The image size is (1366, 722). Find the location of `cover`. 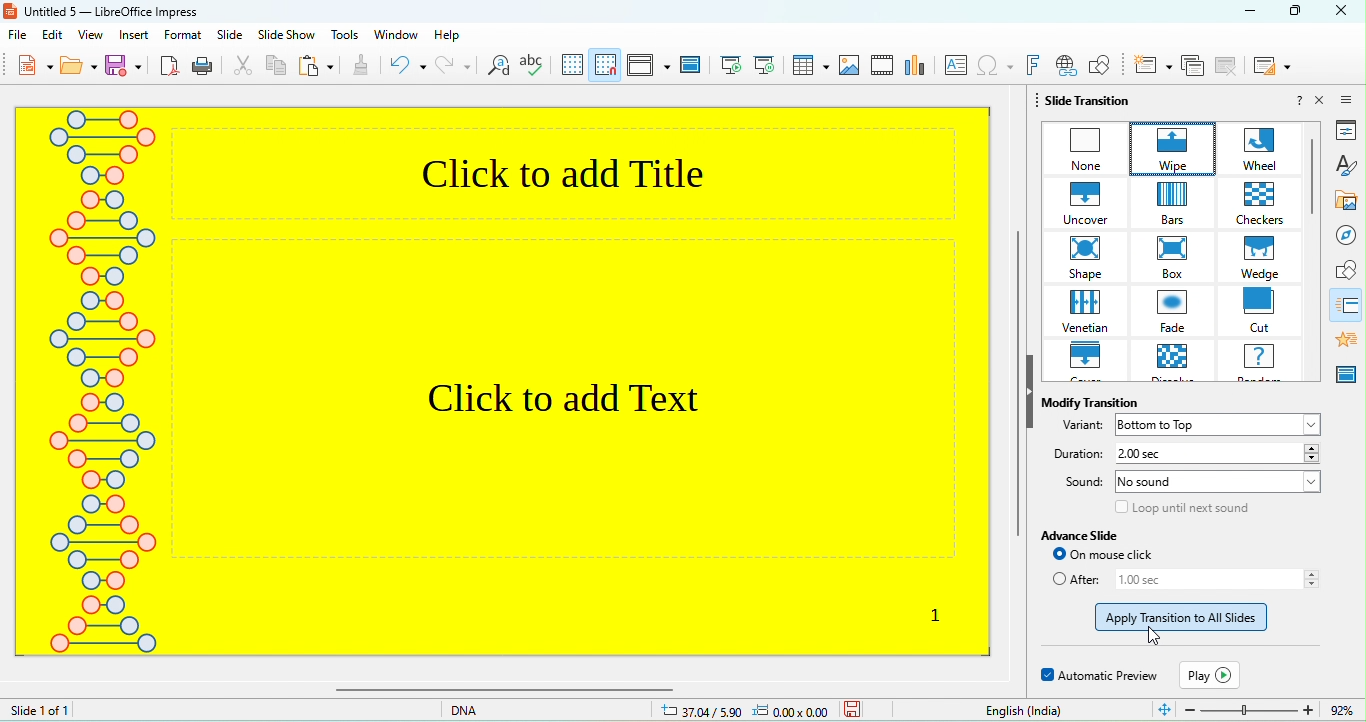

cover is located at coordinates (1088, 362).